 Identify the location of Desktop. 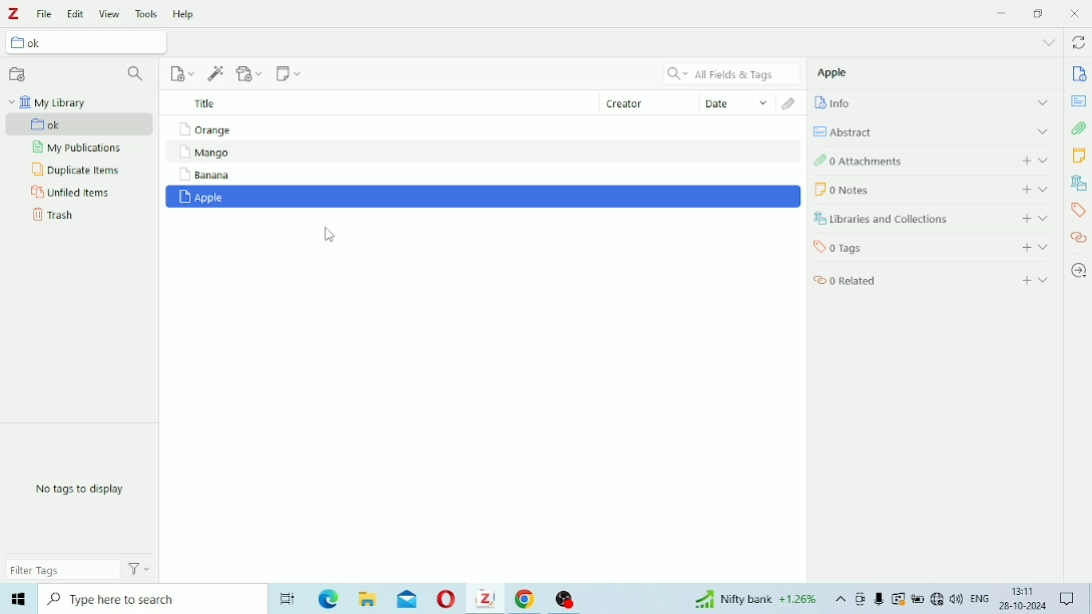
(285, 598).